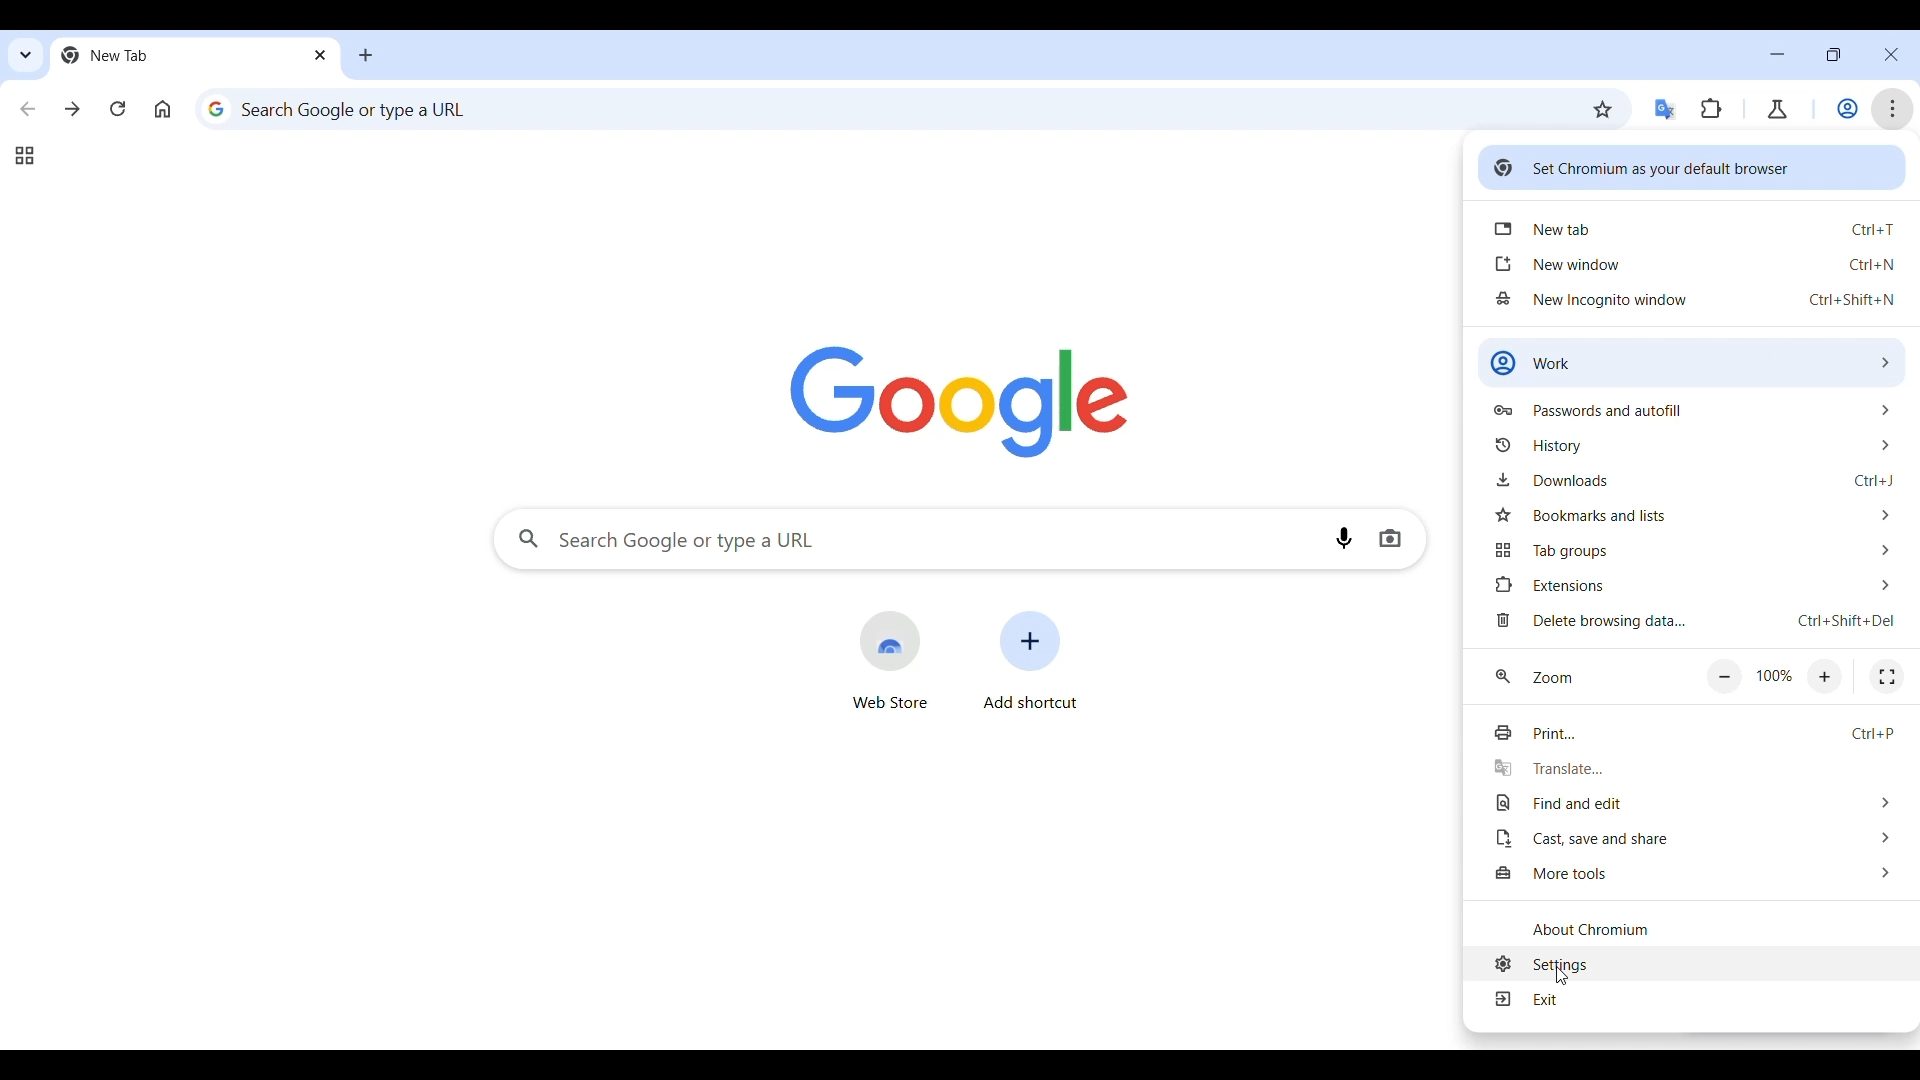 The image size is (1920, 1080). What do you see at coordinates (907, 540) in the screenshot?
I see `Search Google or type a url` at bounding box center [907, 540].